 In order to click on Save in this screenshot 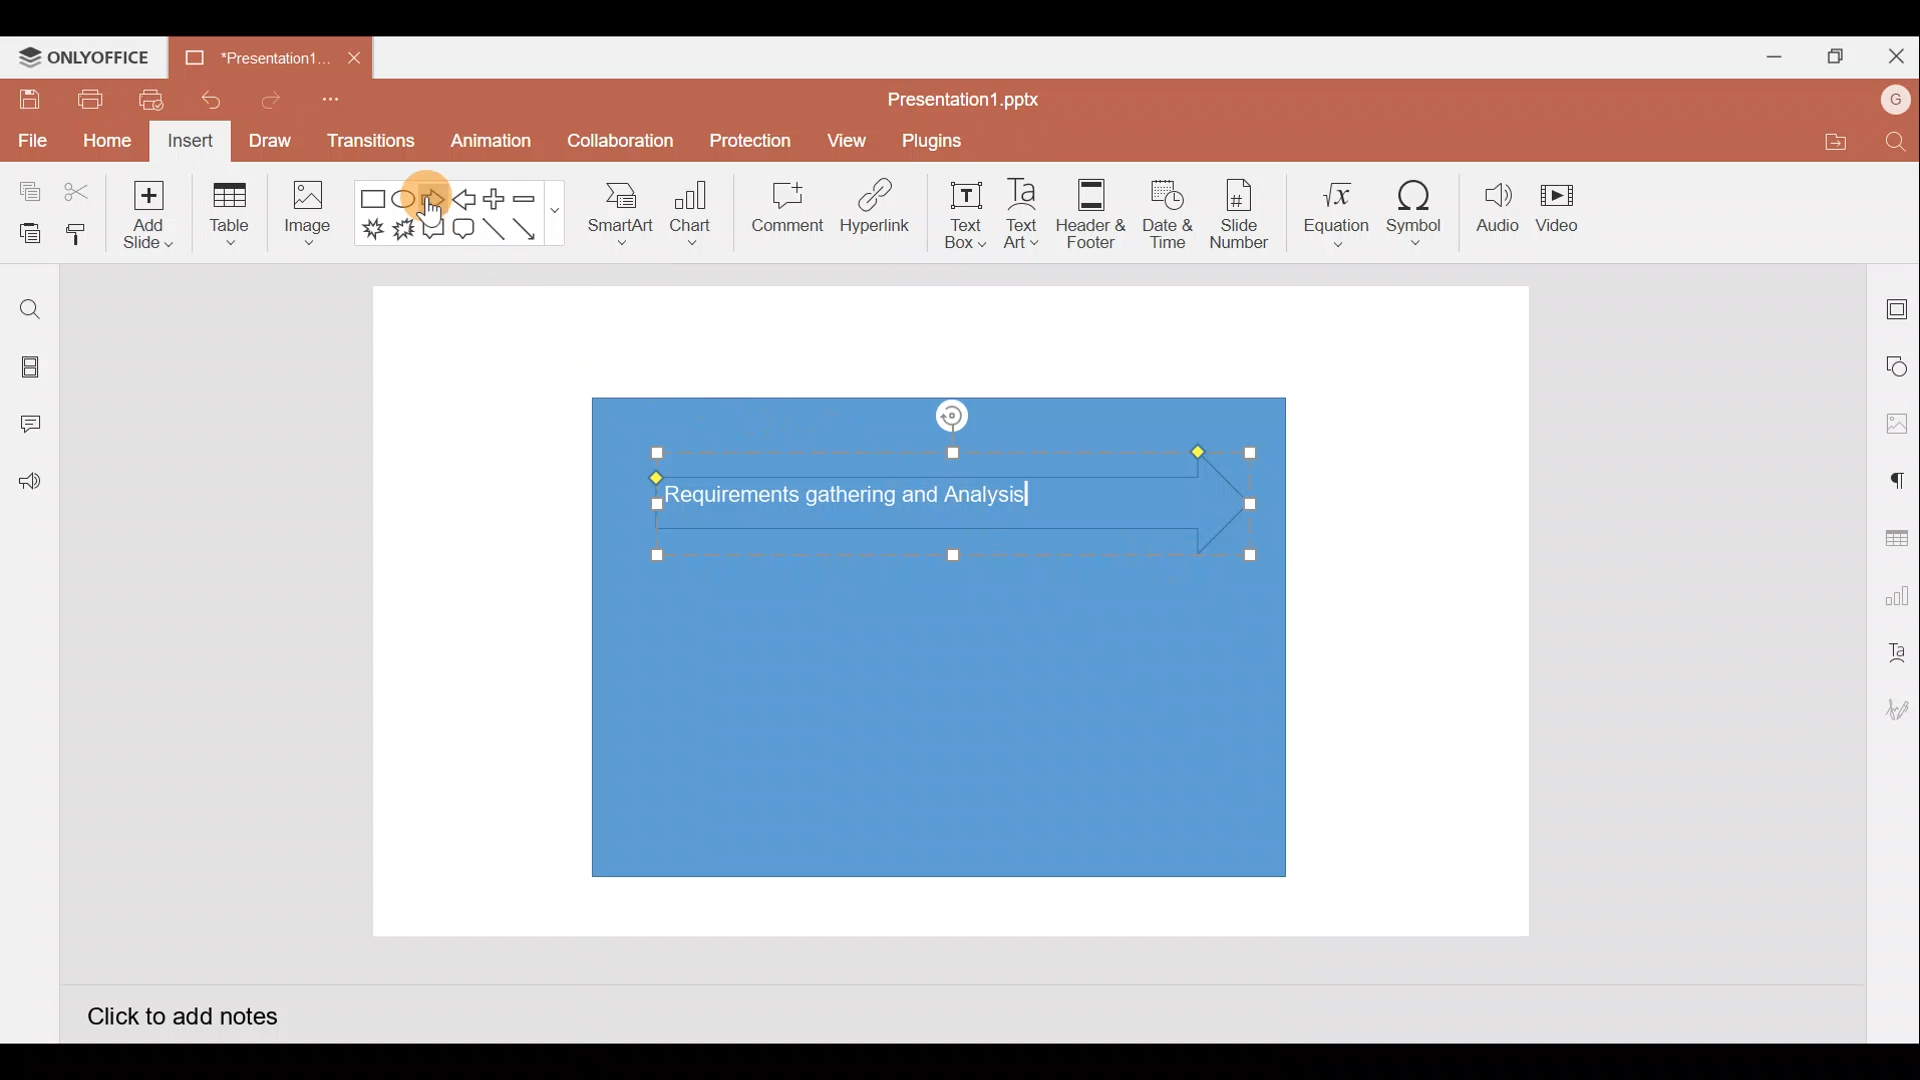, I will do `click(26, 98)`.